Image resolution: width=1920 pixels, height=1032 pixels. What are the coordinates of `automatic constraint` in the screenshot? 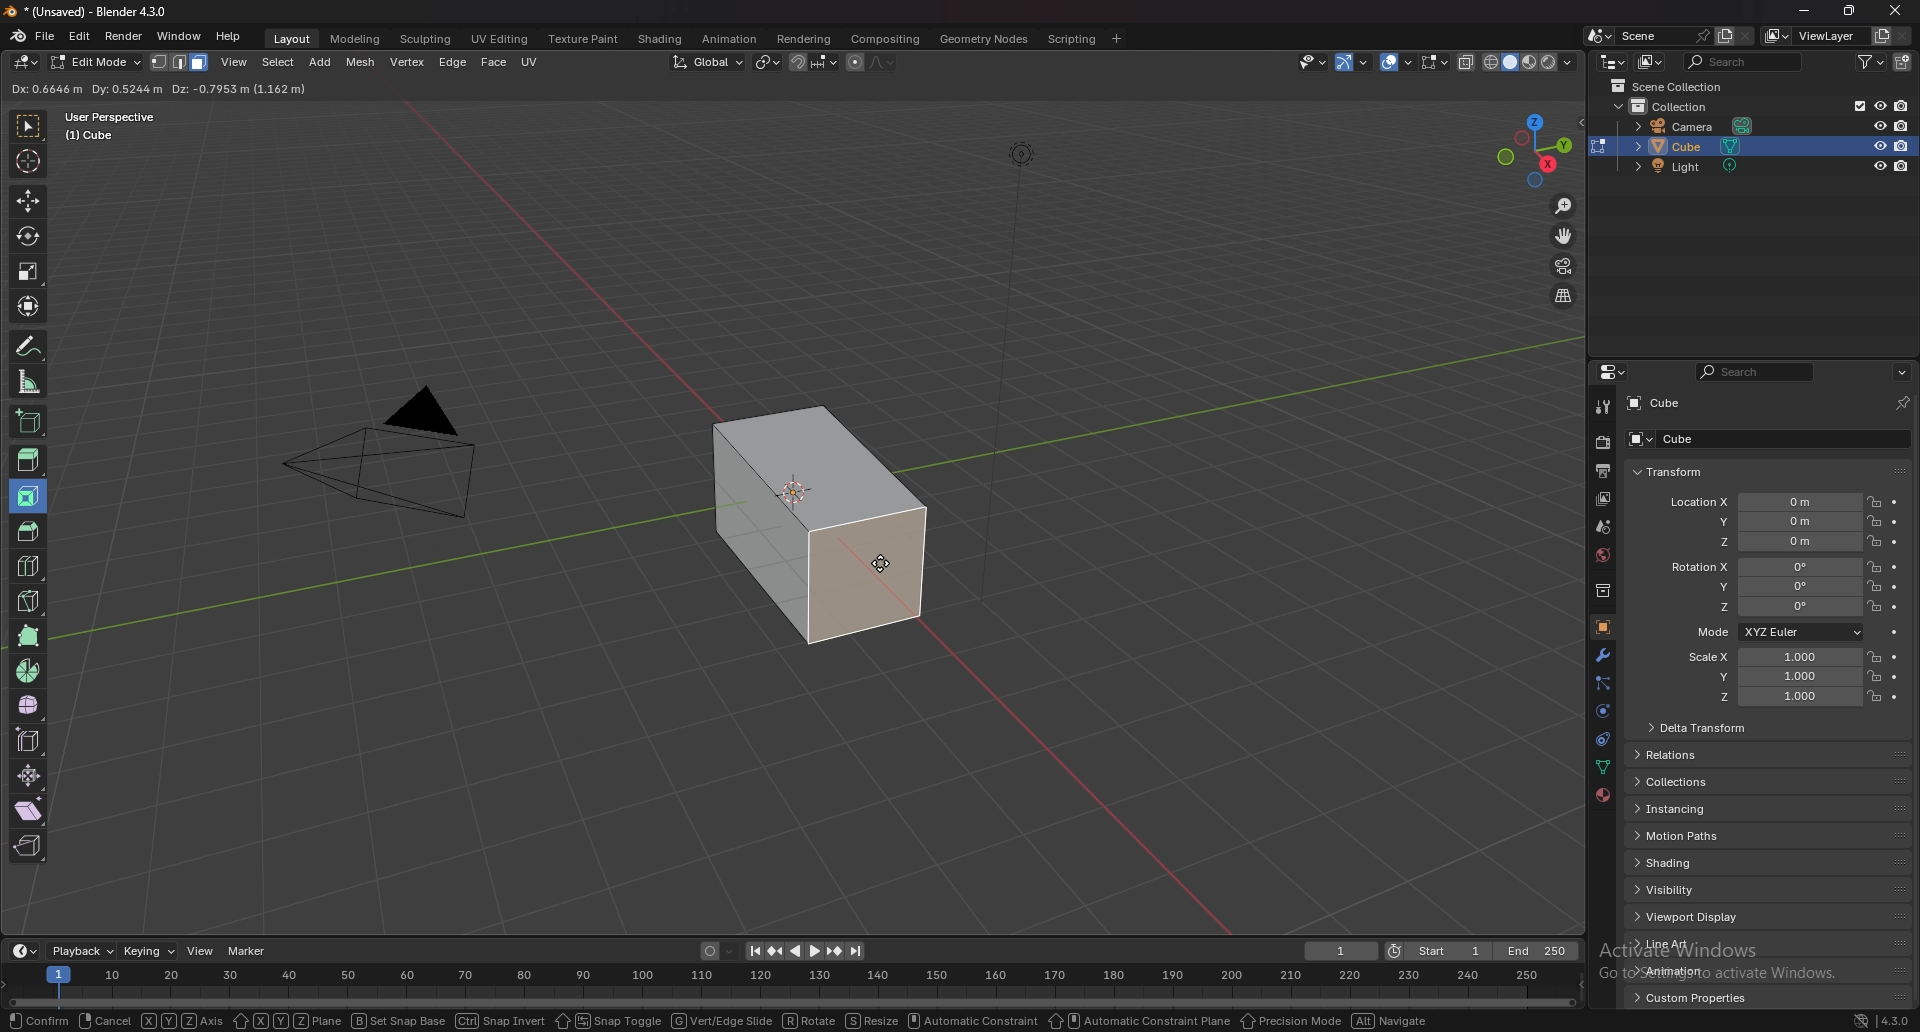 It's located at (974, 1021).